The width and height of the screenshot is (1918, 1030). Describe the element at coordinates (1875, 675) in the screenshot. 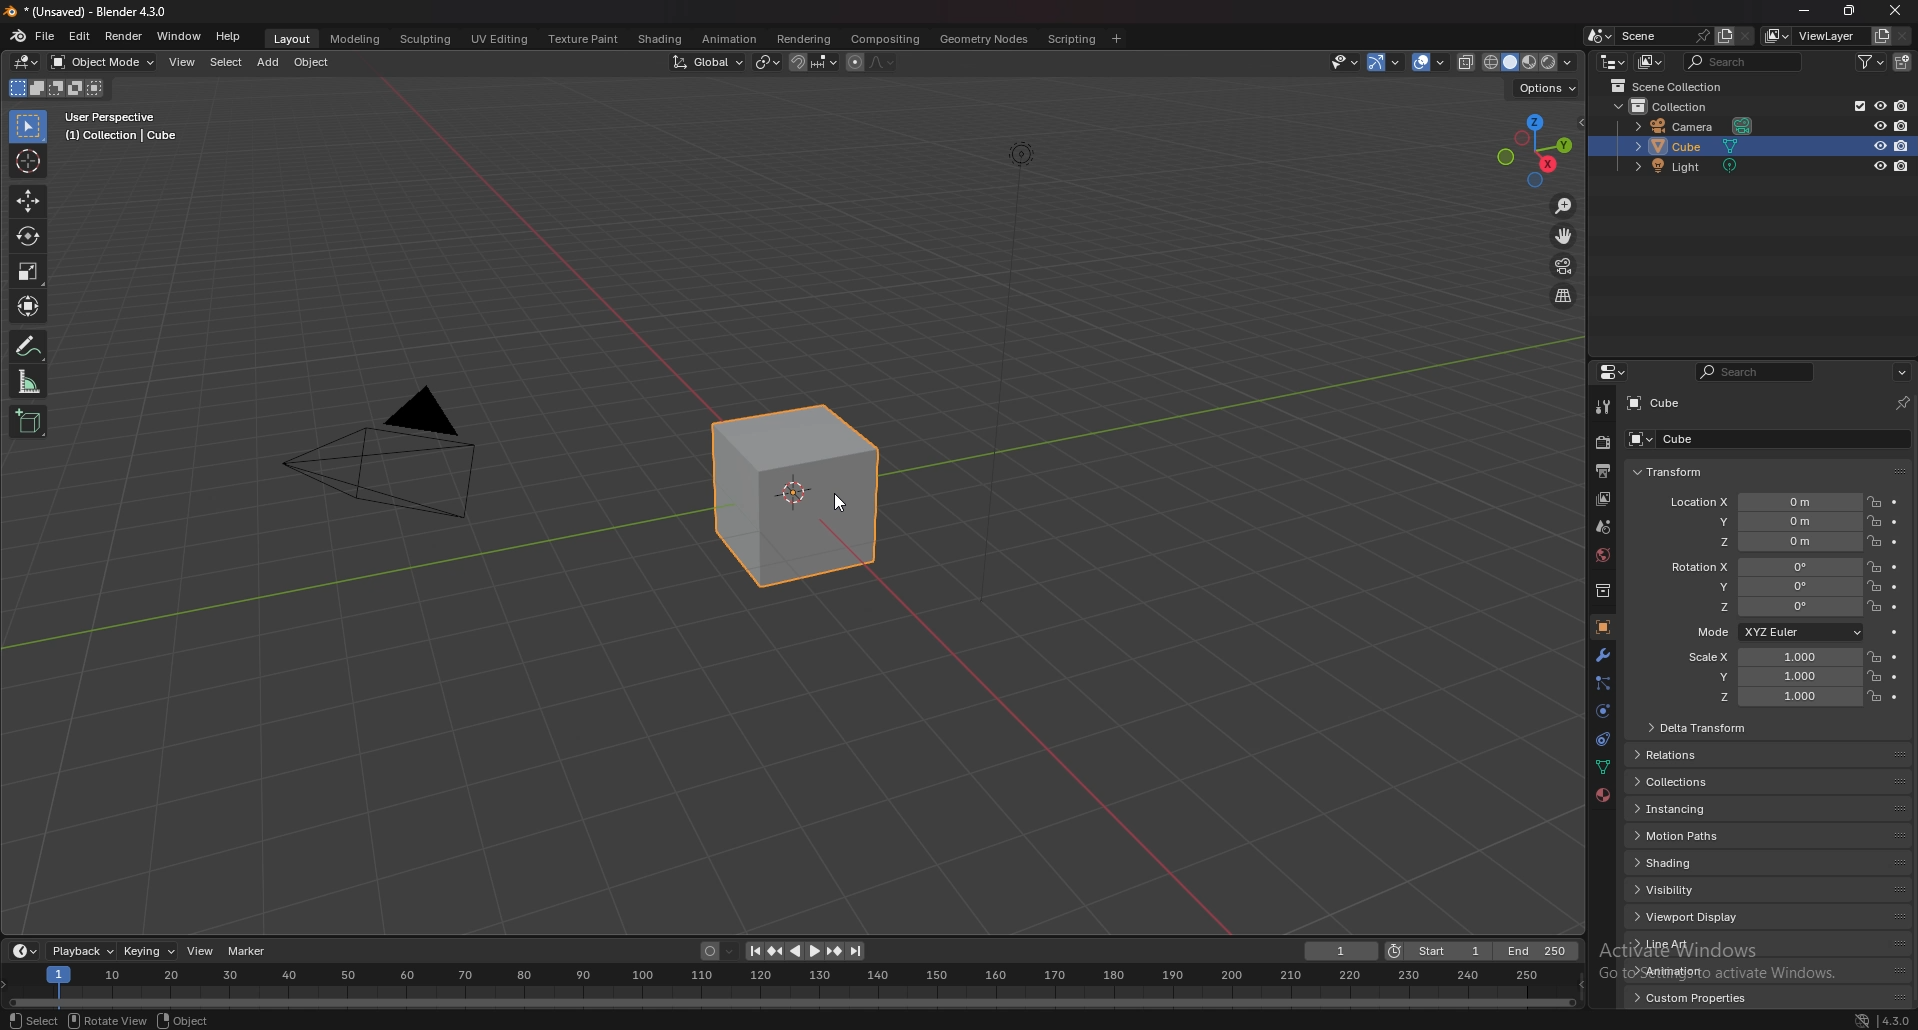

I see `lock location` at that location.